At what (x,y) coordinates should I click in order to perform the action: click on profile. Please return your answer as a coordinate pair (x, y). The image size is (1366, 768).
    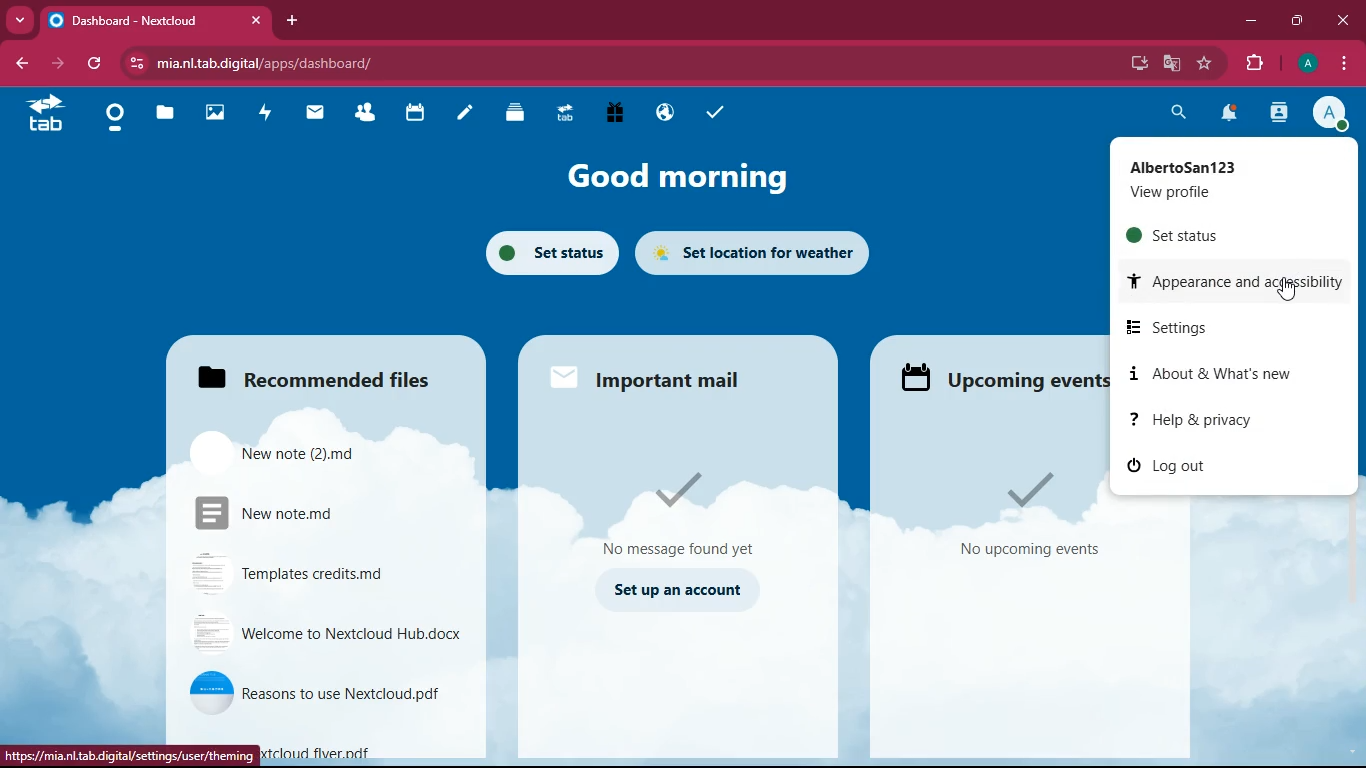
    Looking at the image, I should click on (1216, 180).